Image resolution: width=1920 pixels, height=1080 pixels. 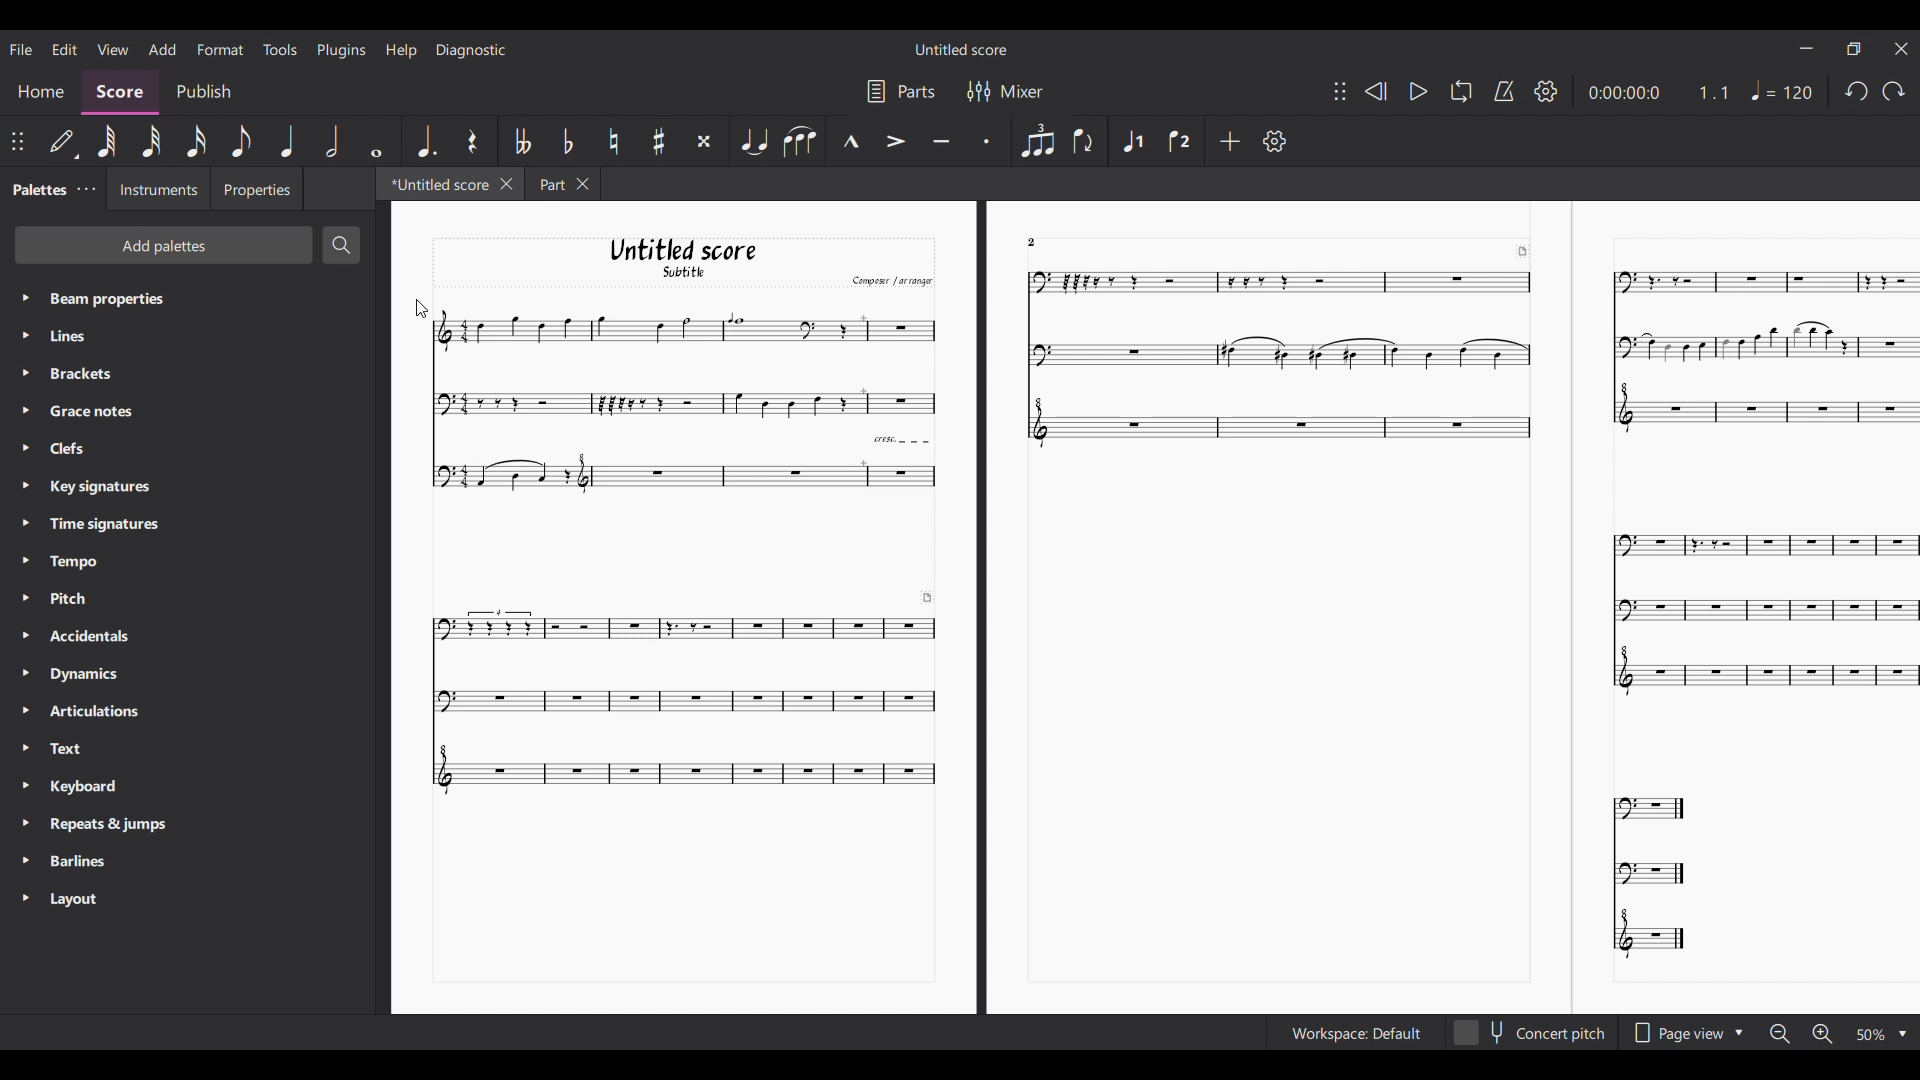 I want to click on Tools, so click(x=280, y=49).